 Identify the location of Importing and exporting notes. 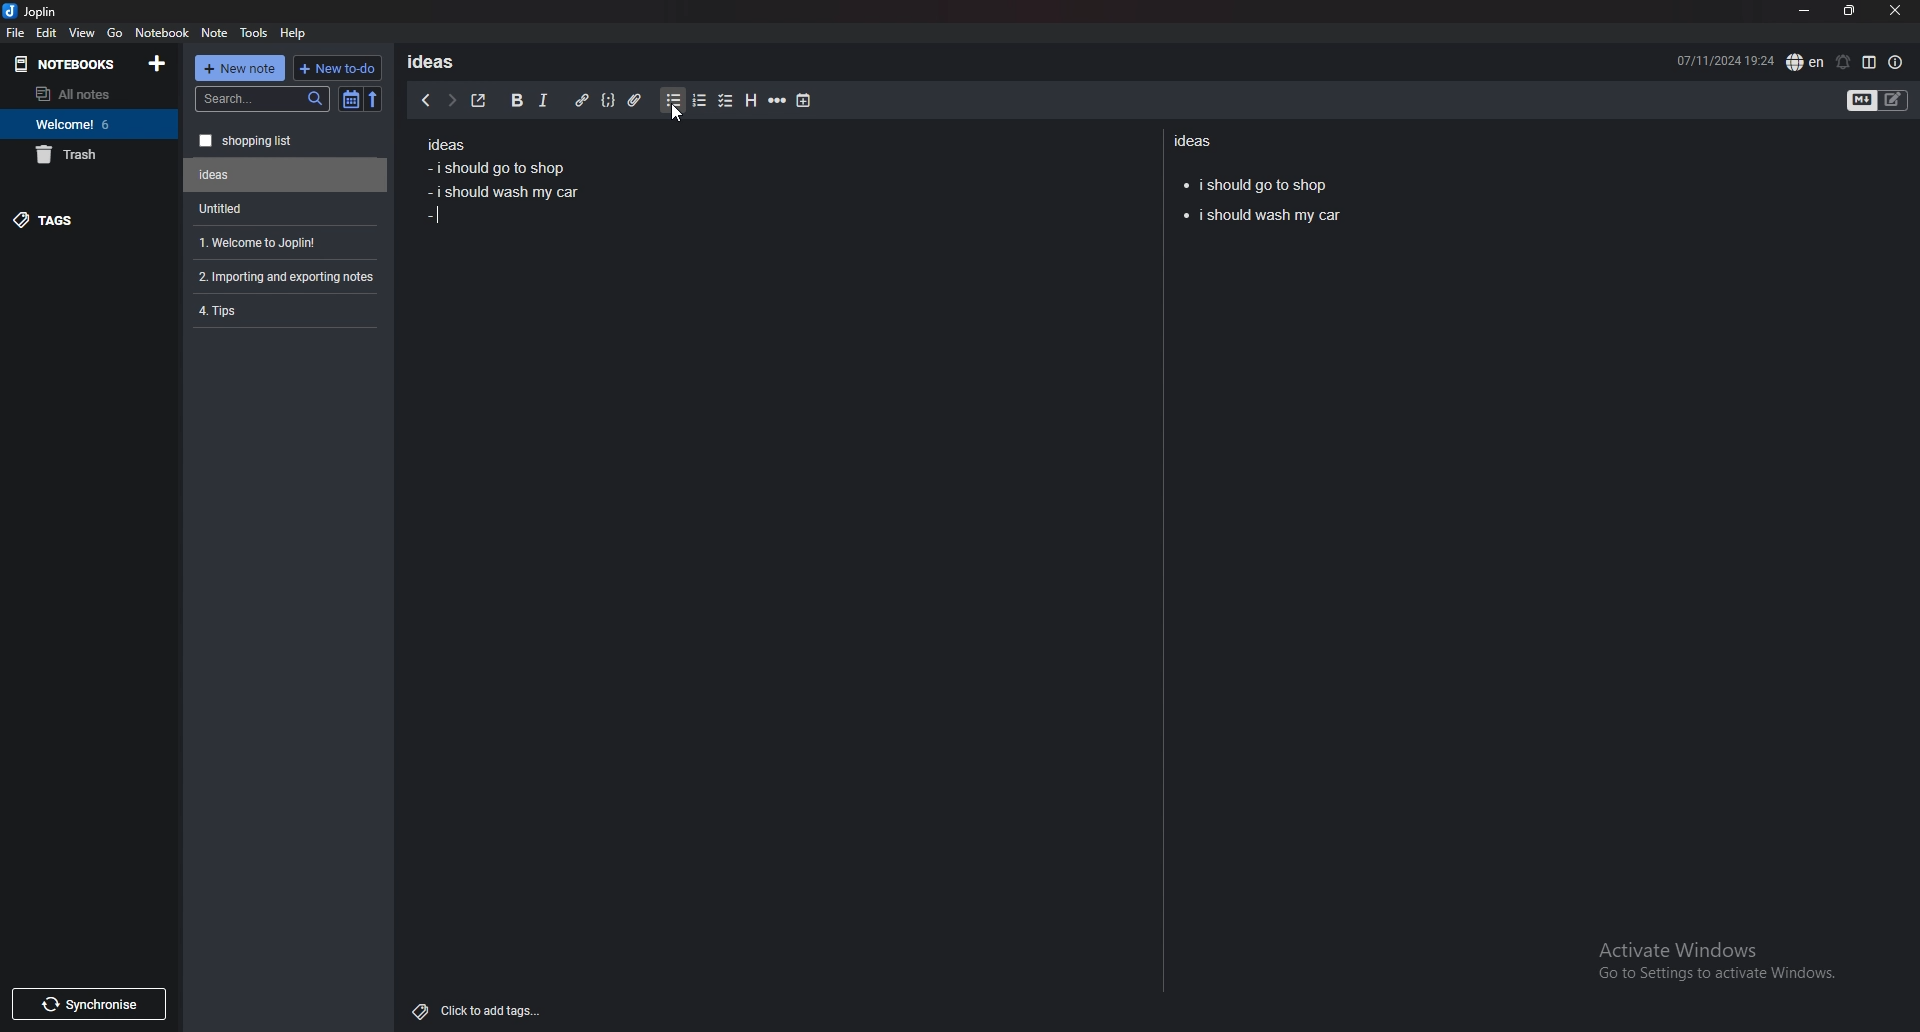
(289, 277).